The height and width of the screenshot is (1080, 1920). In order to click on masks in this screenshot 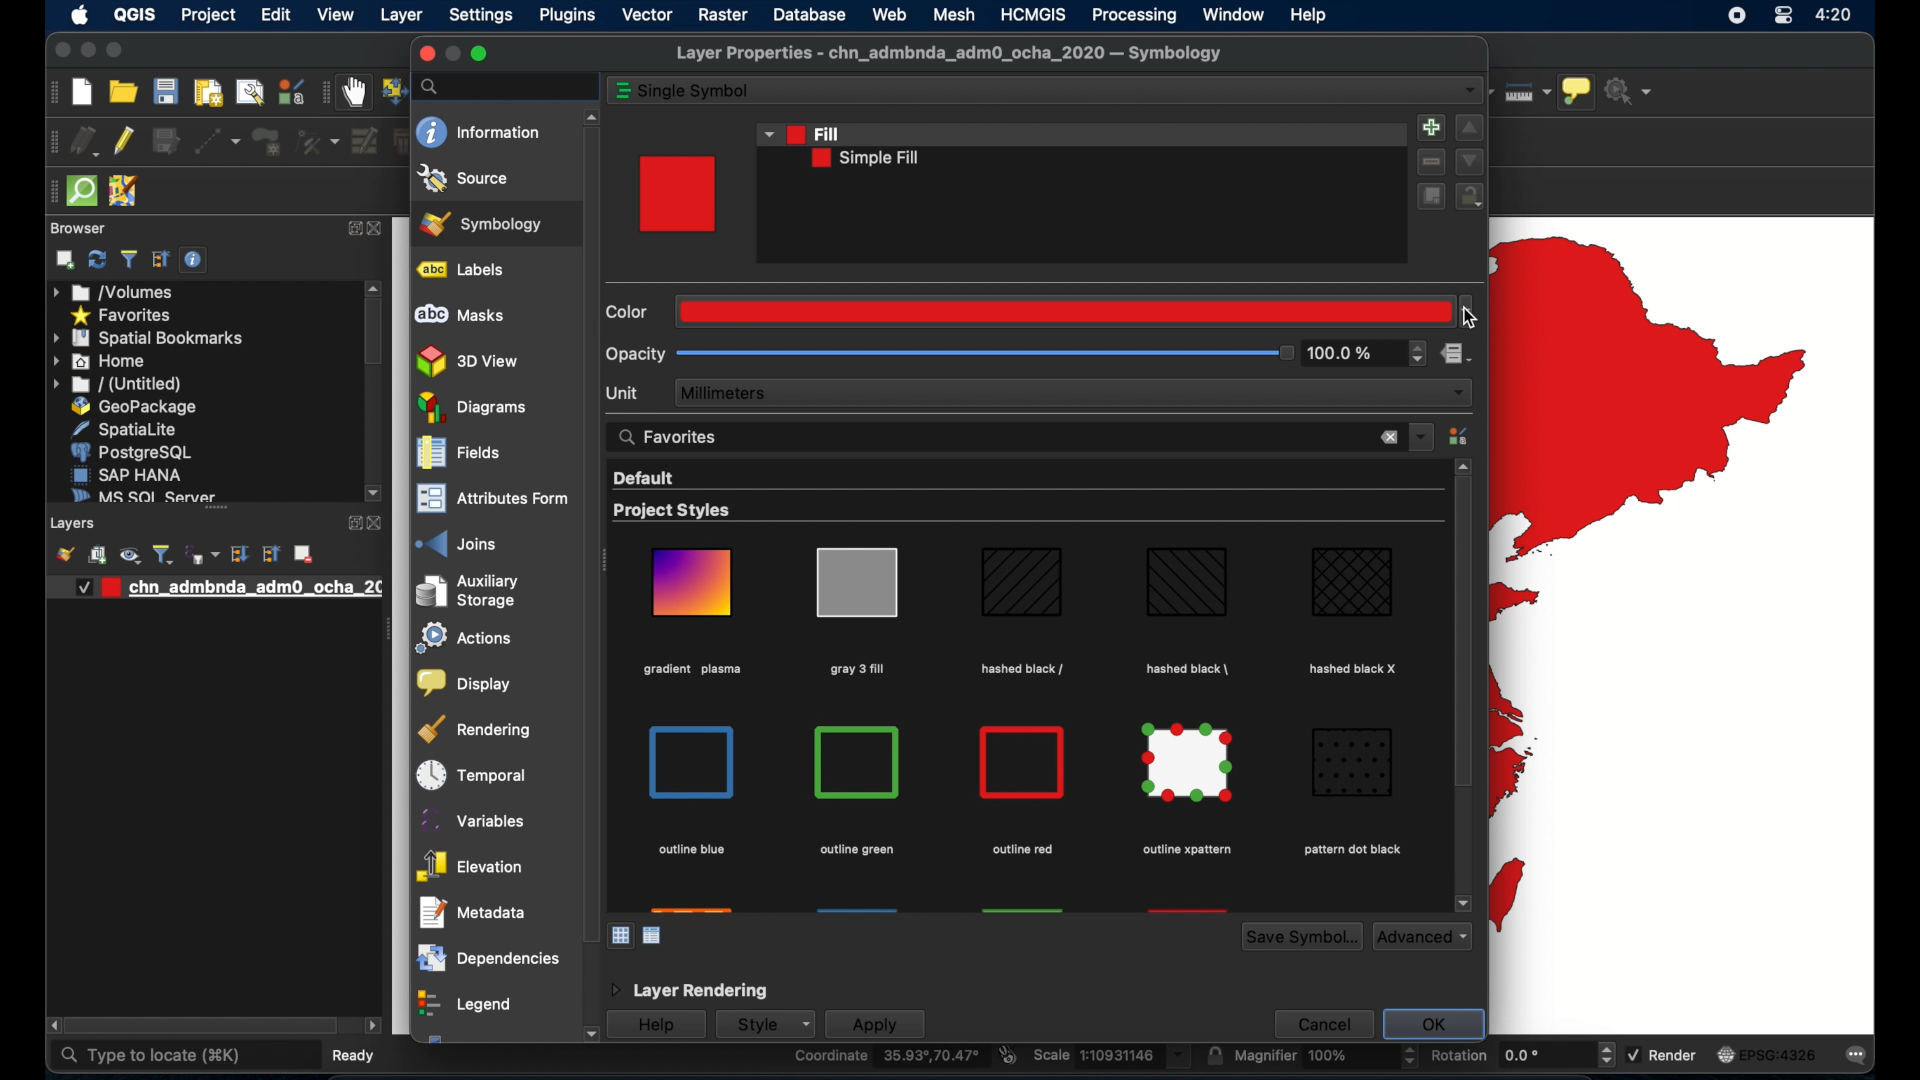, I will do `click(459, 315)`.